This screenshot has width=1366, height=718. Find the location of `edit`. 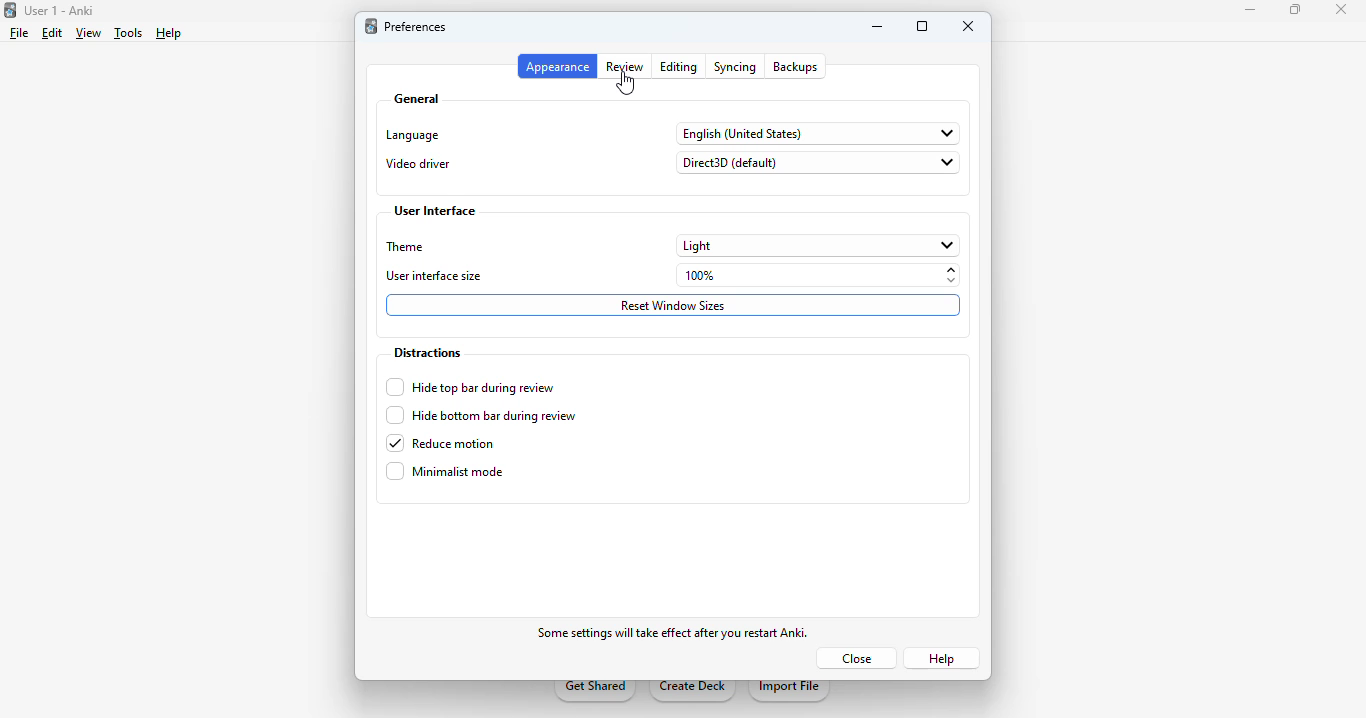

edit is located at coordinates (54, 33).